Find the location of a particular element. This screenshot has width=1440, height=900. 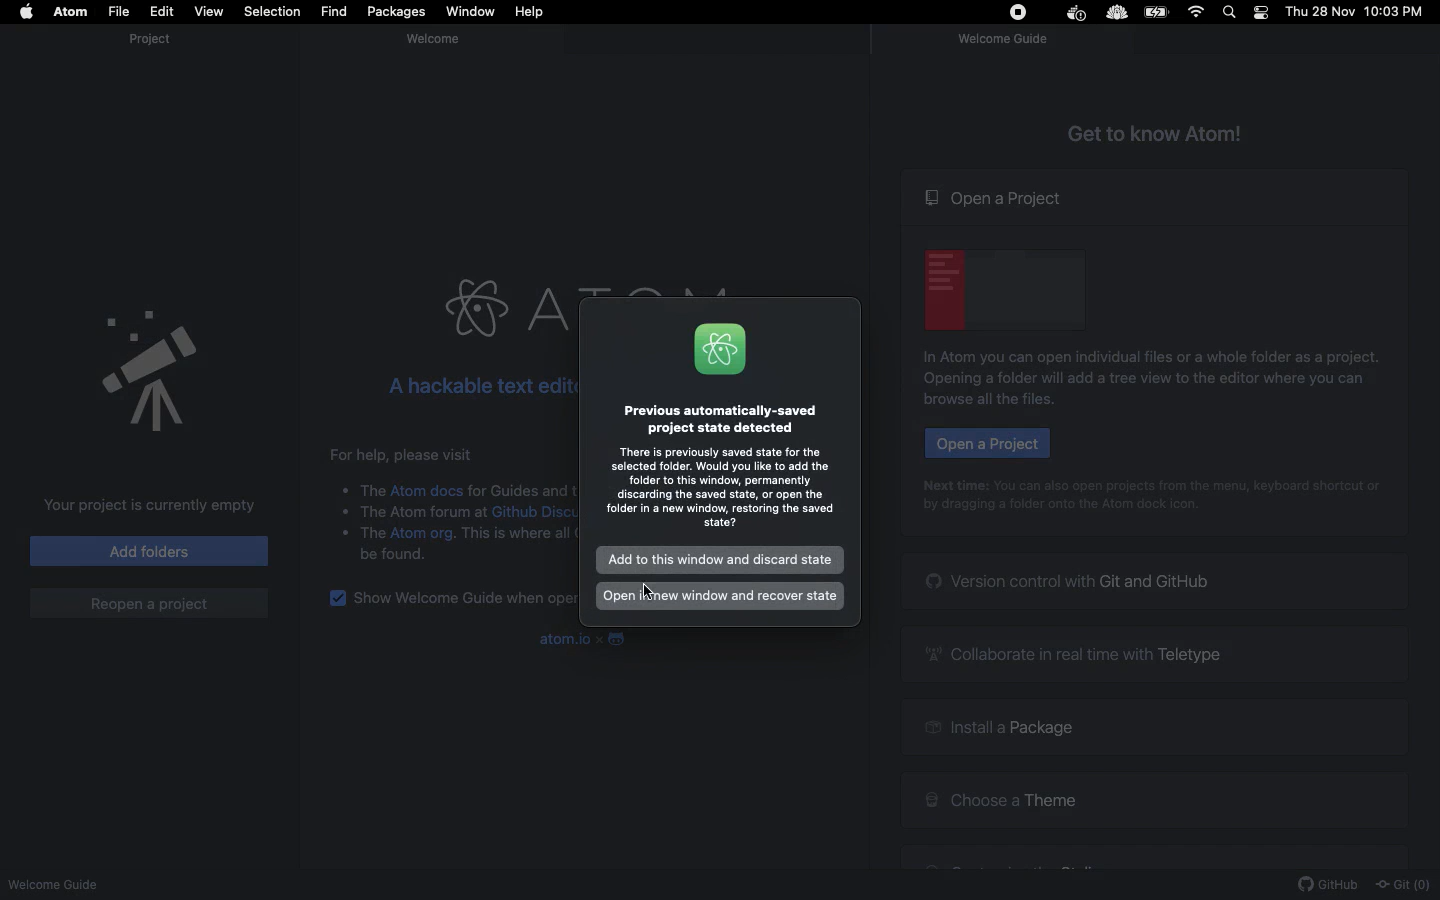

Atom org is located at coordinates (423, 534).